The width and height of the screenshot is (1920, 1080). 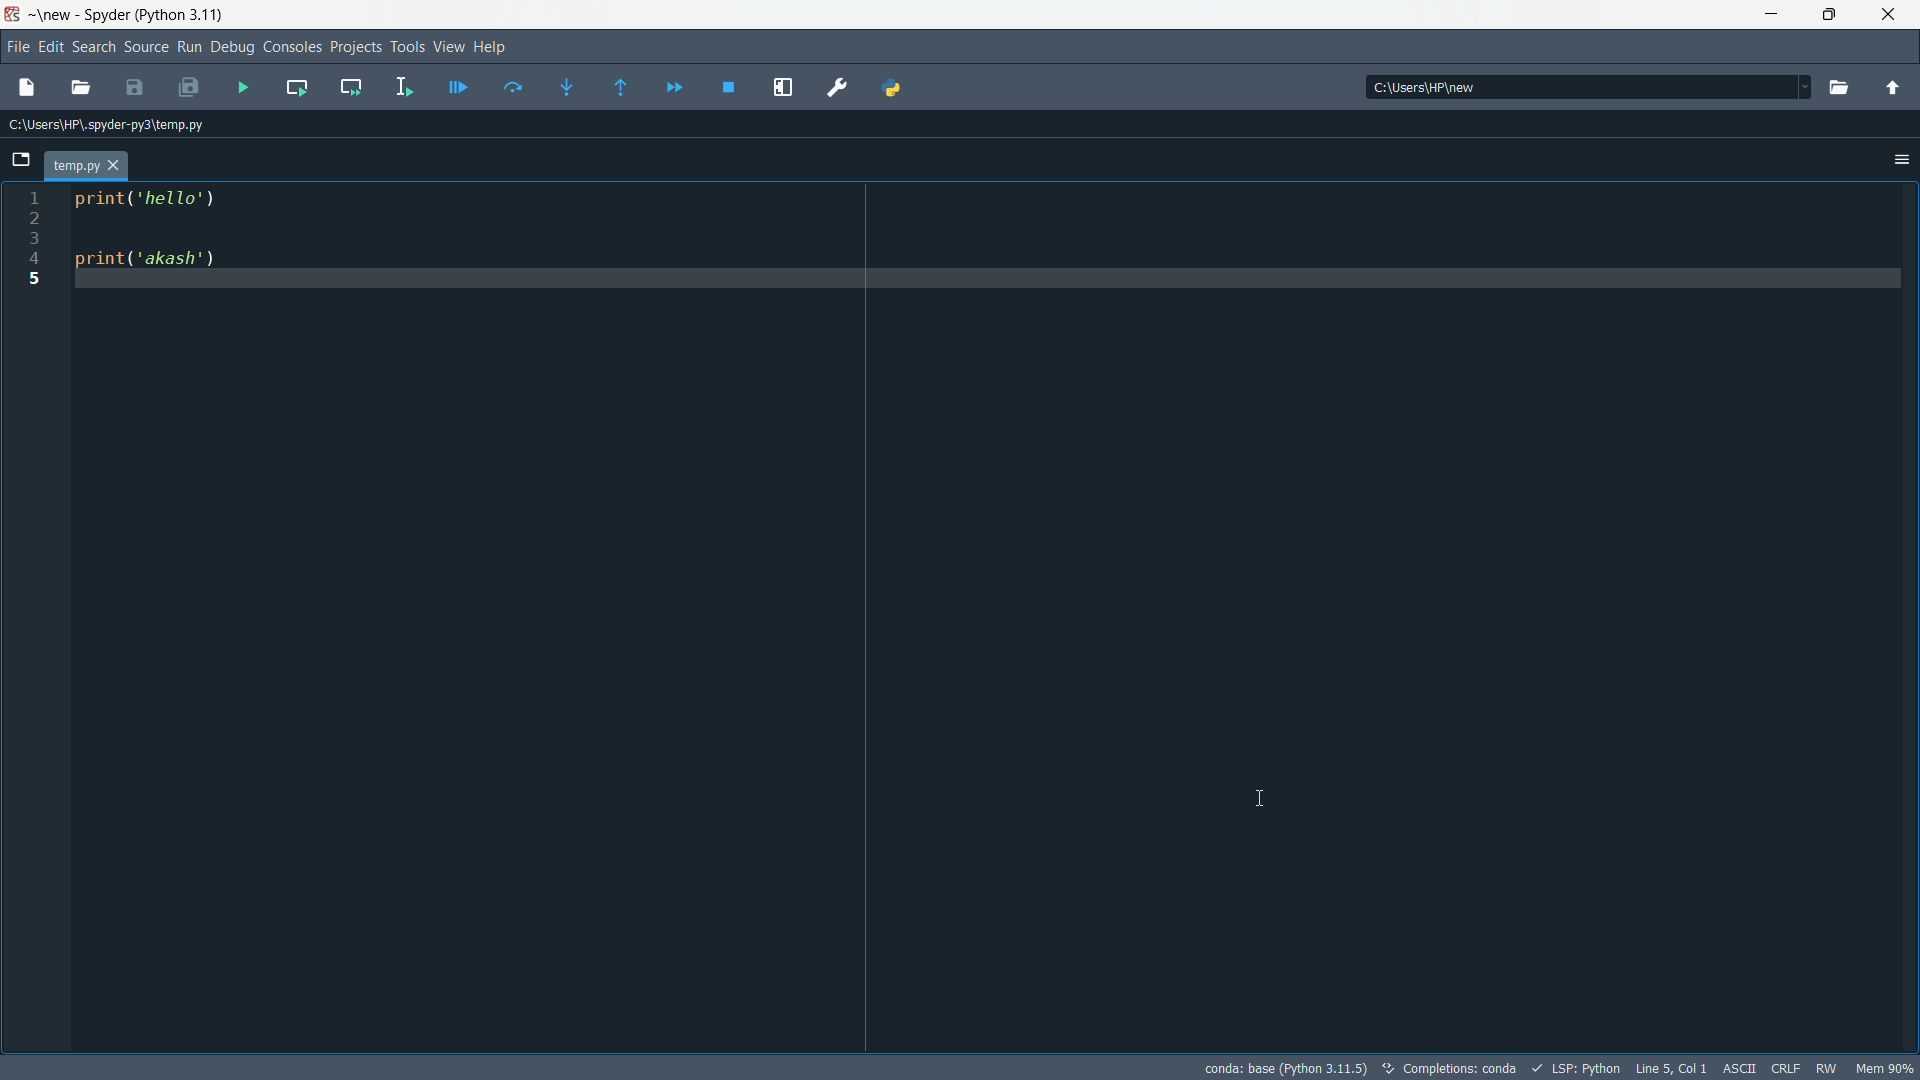 I want to click on browse directory, so click(x=1841, y=89).